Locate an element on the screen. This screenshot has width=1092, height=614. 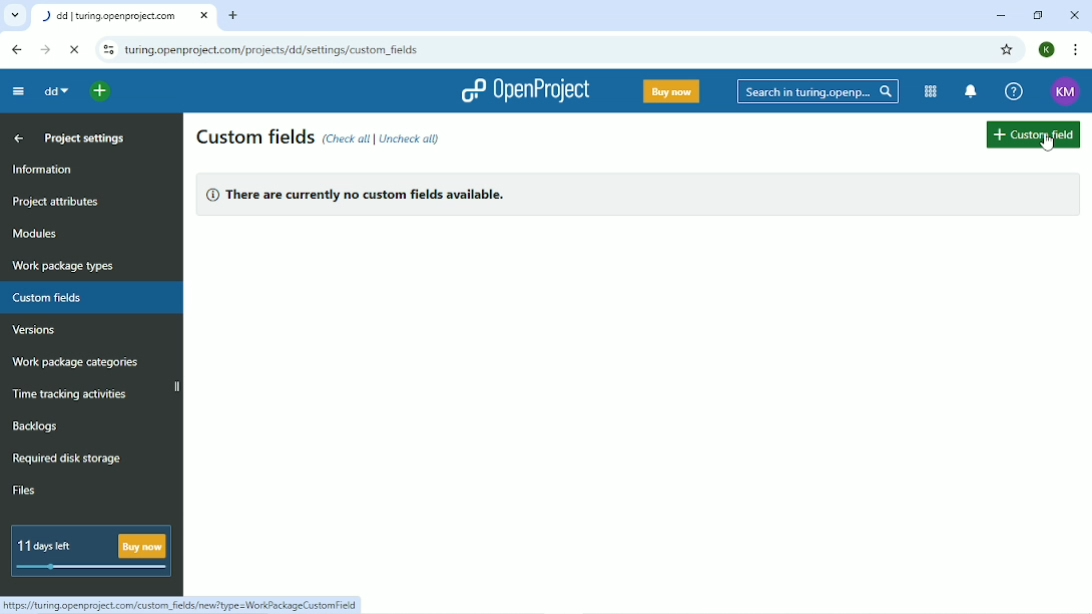
Custom fields is located at coordinates (1034, 133).